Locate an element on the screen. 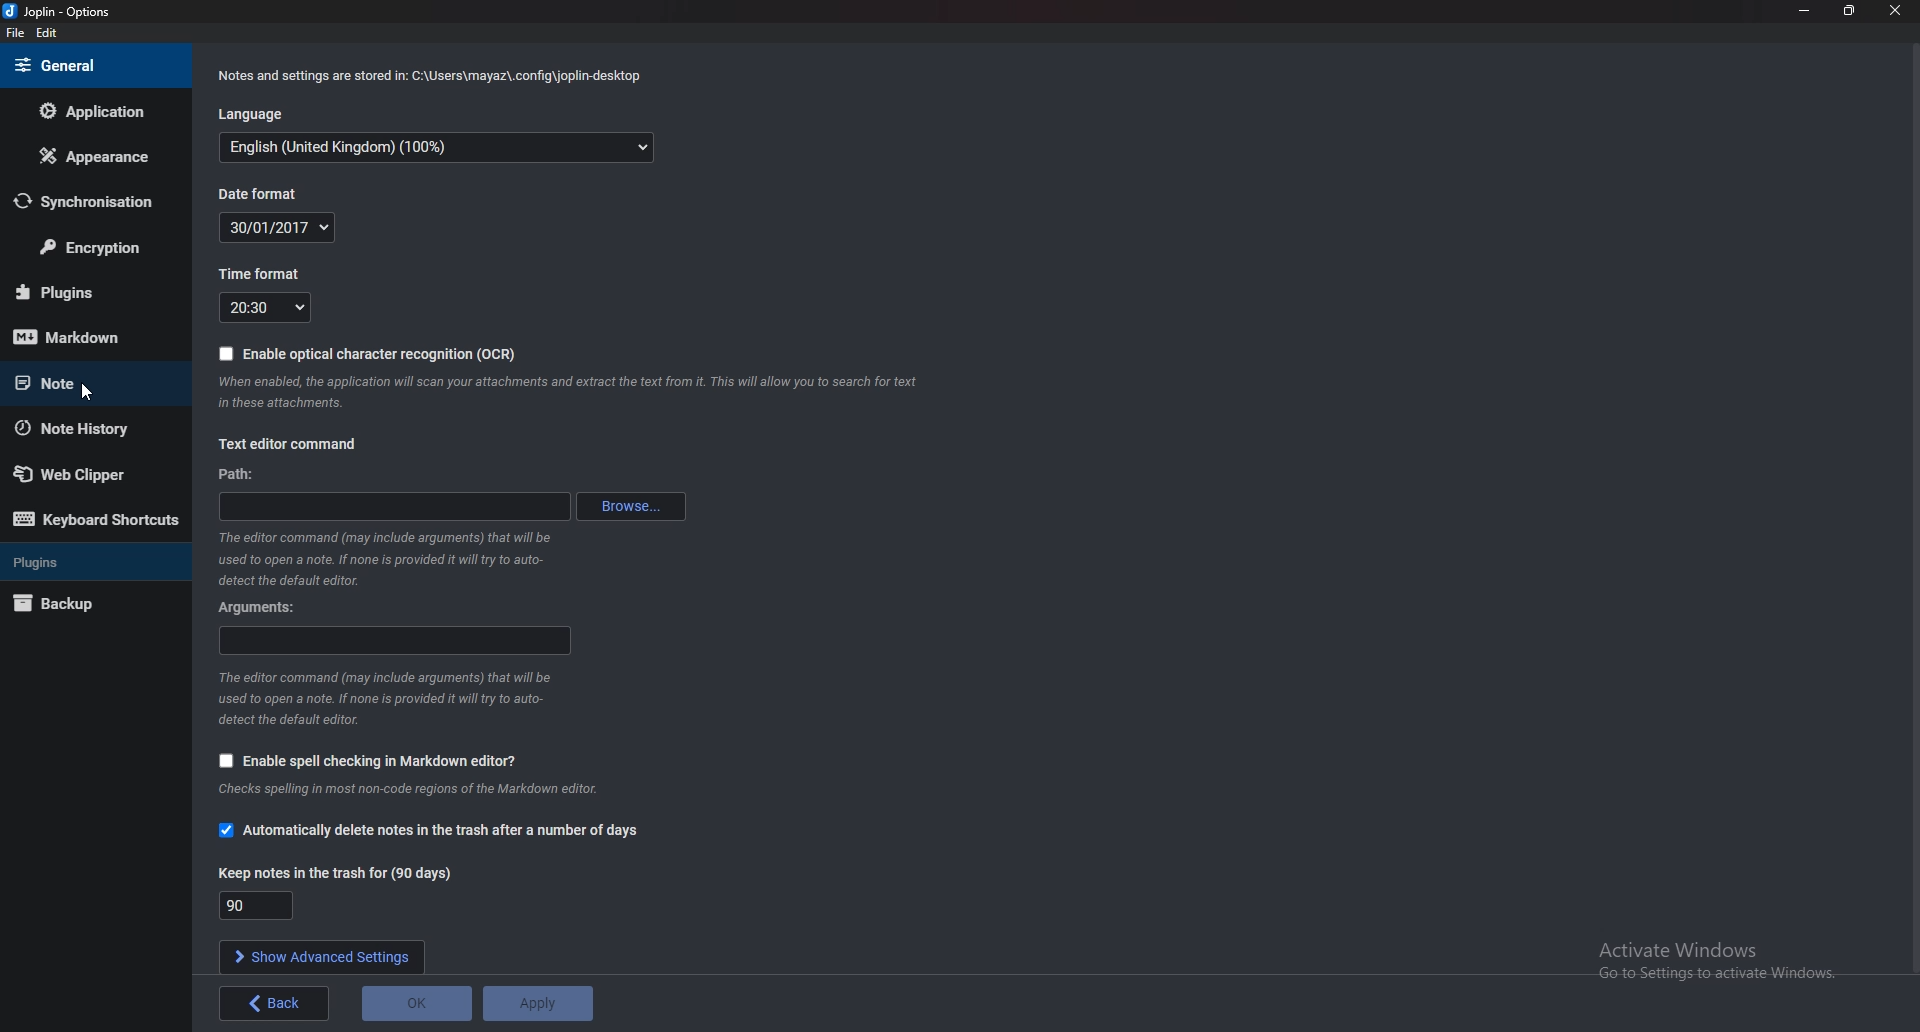 The height and width of the screenshot is (1032, 1920). Info is located at coordinates (572, 393).